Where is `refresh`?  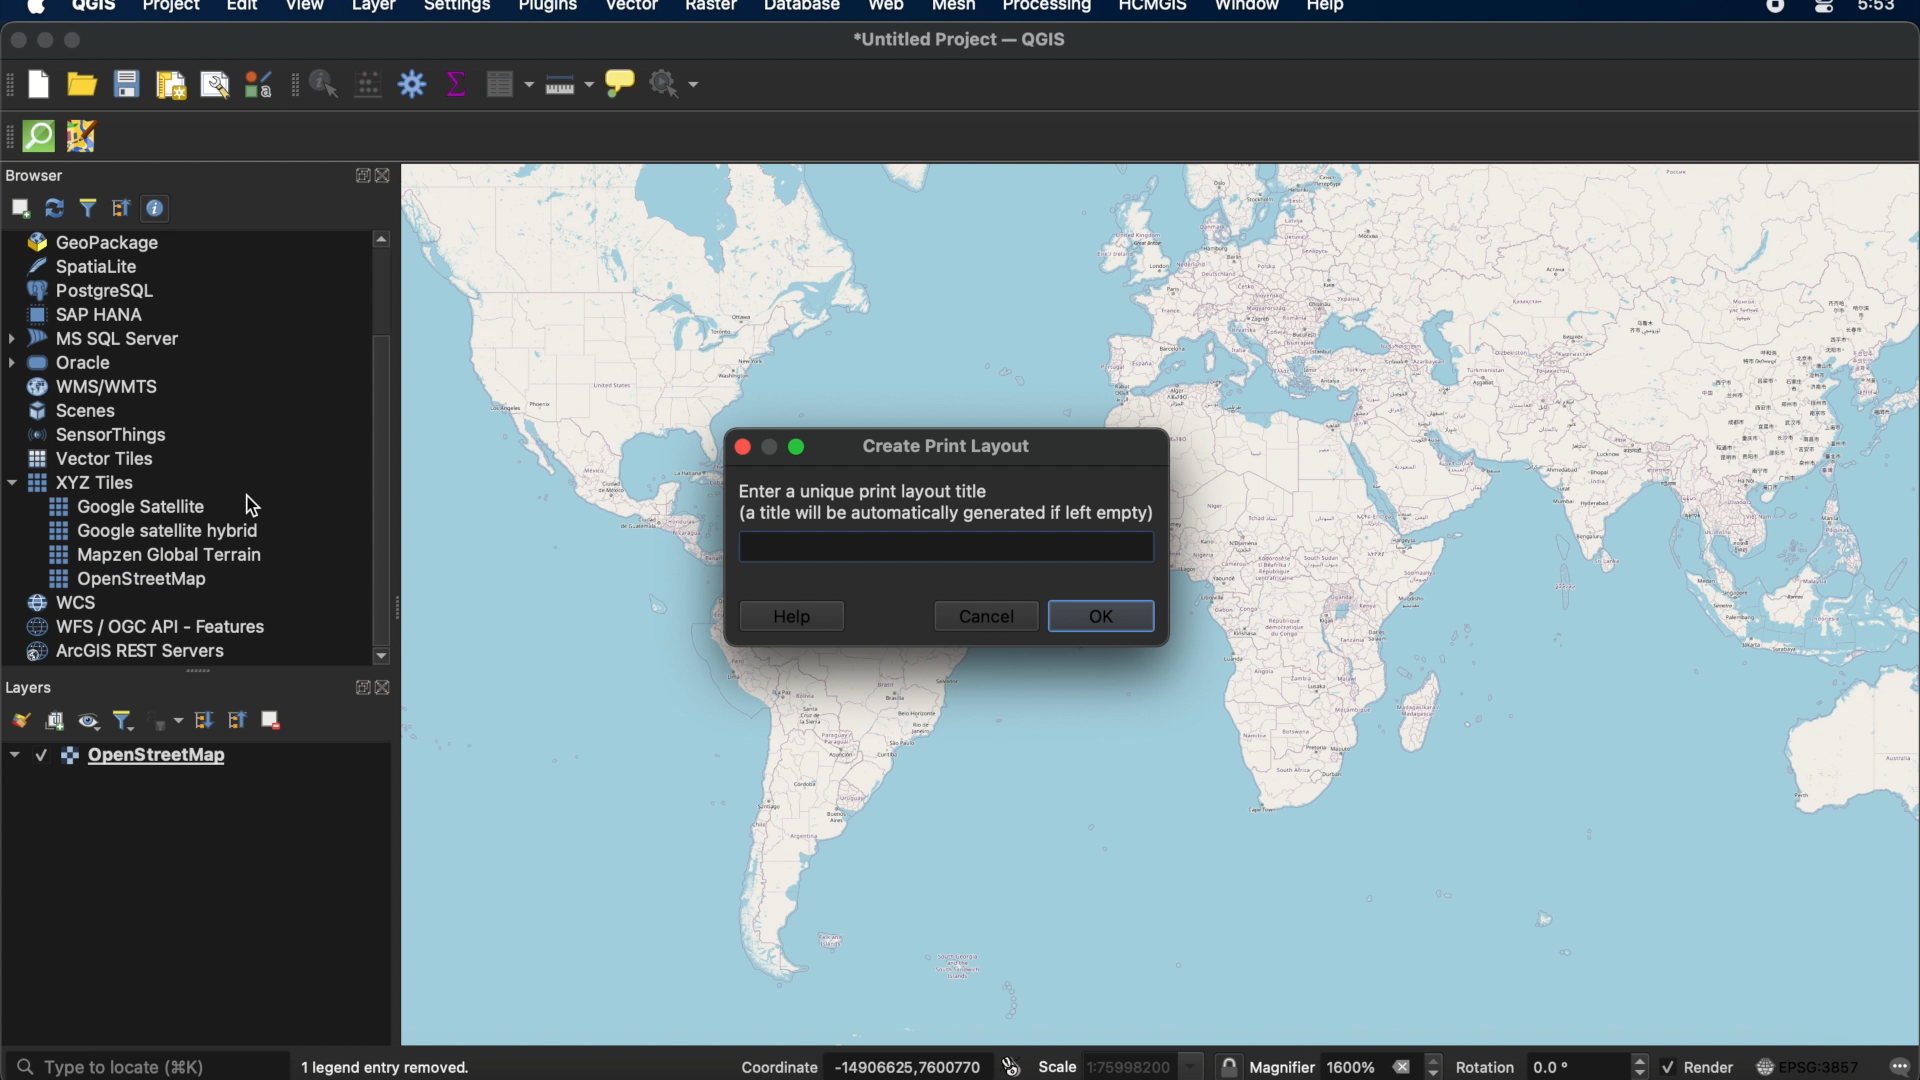
refresh is located at coordinates (53, 206).